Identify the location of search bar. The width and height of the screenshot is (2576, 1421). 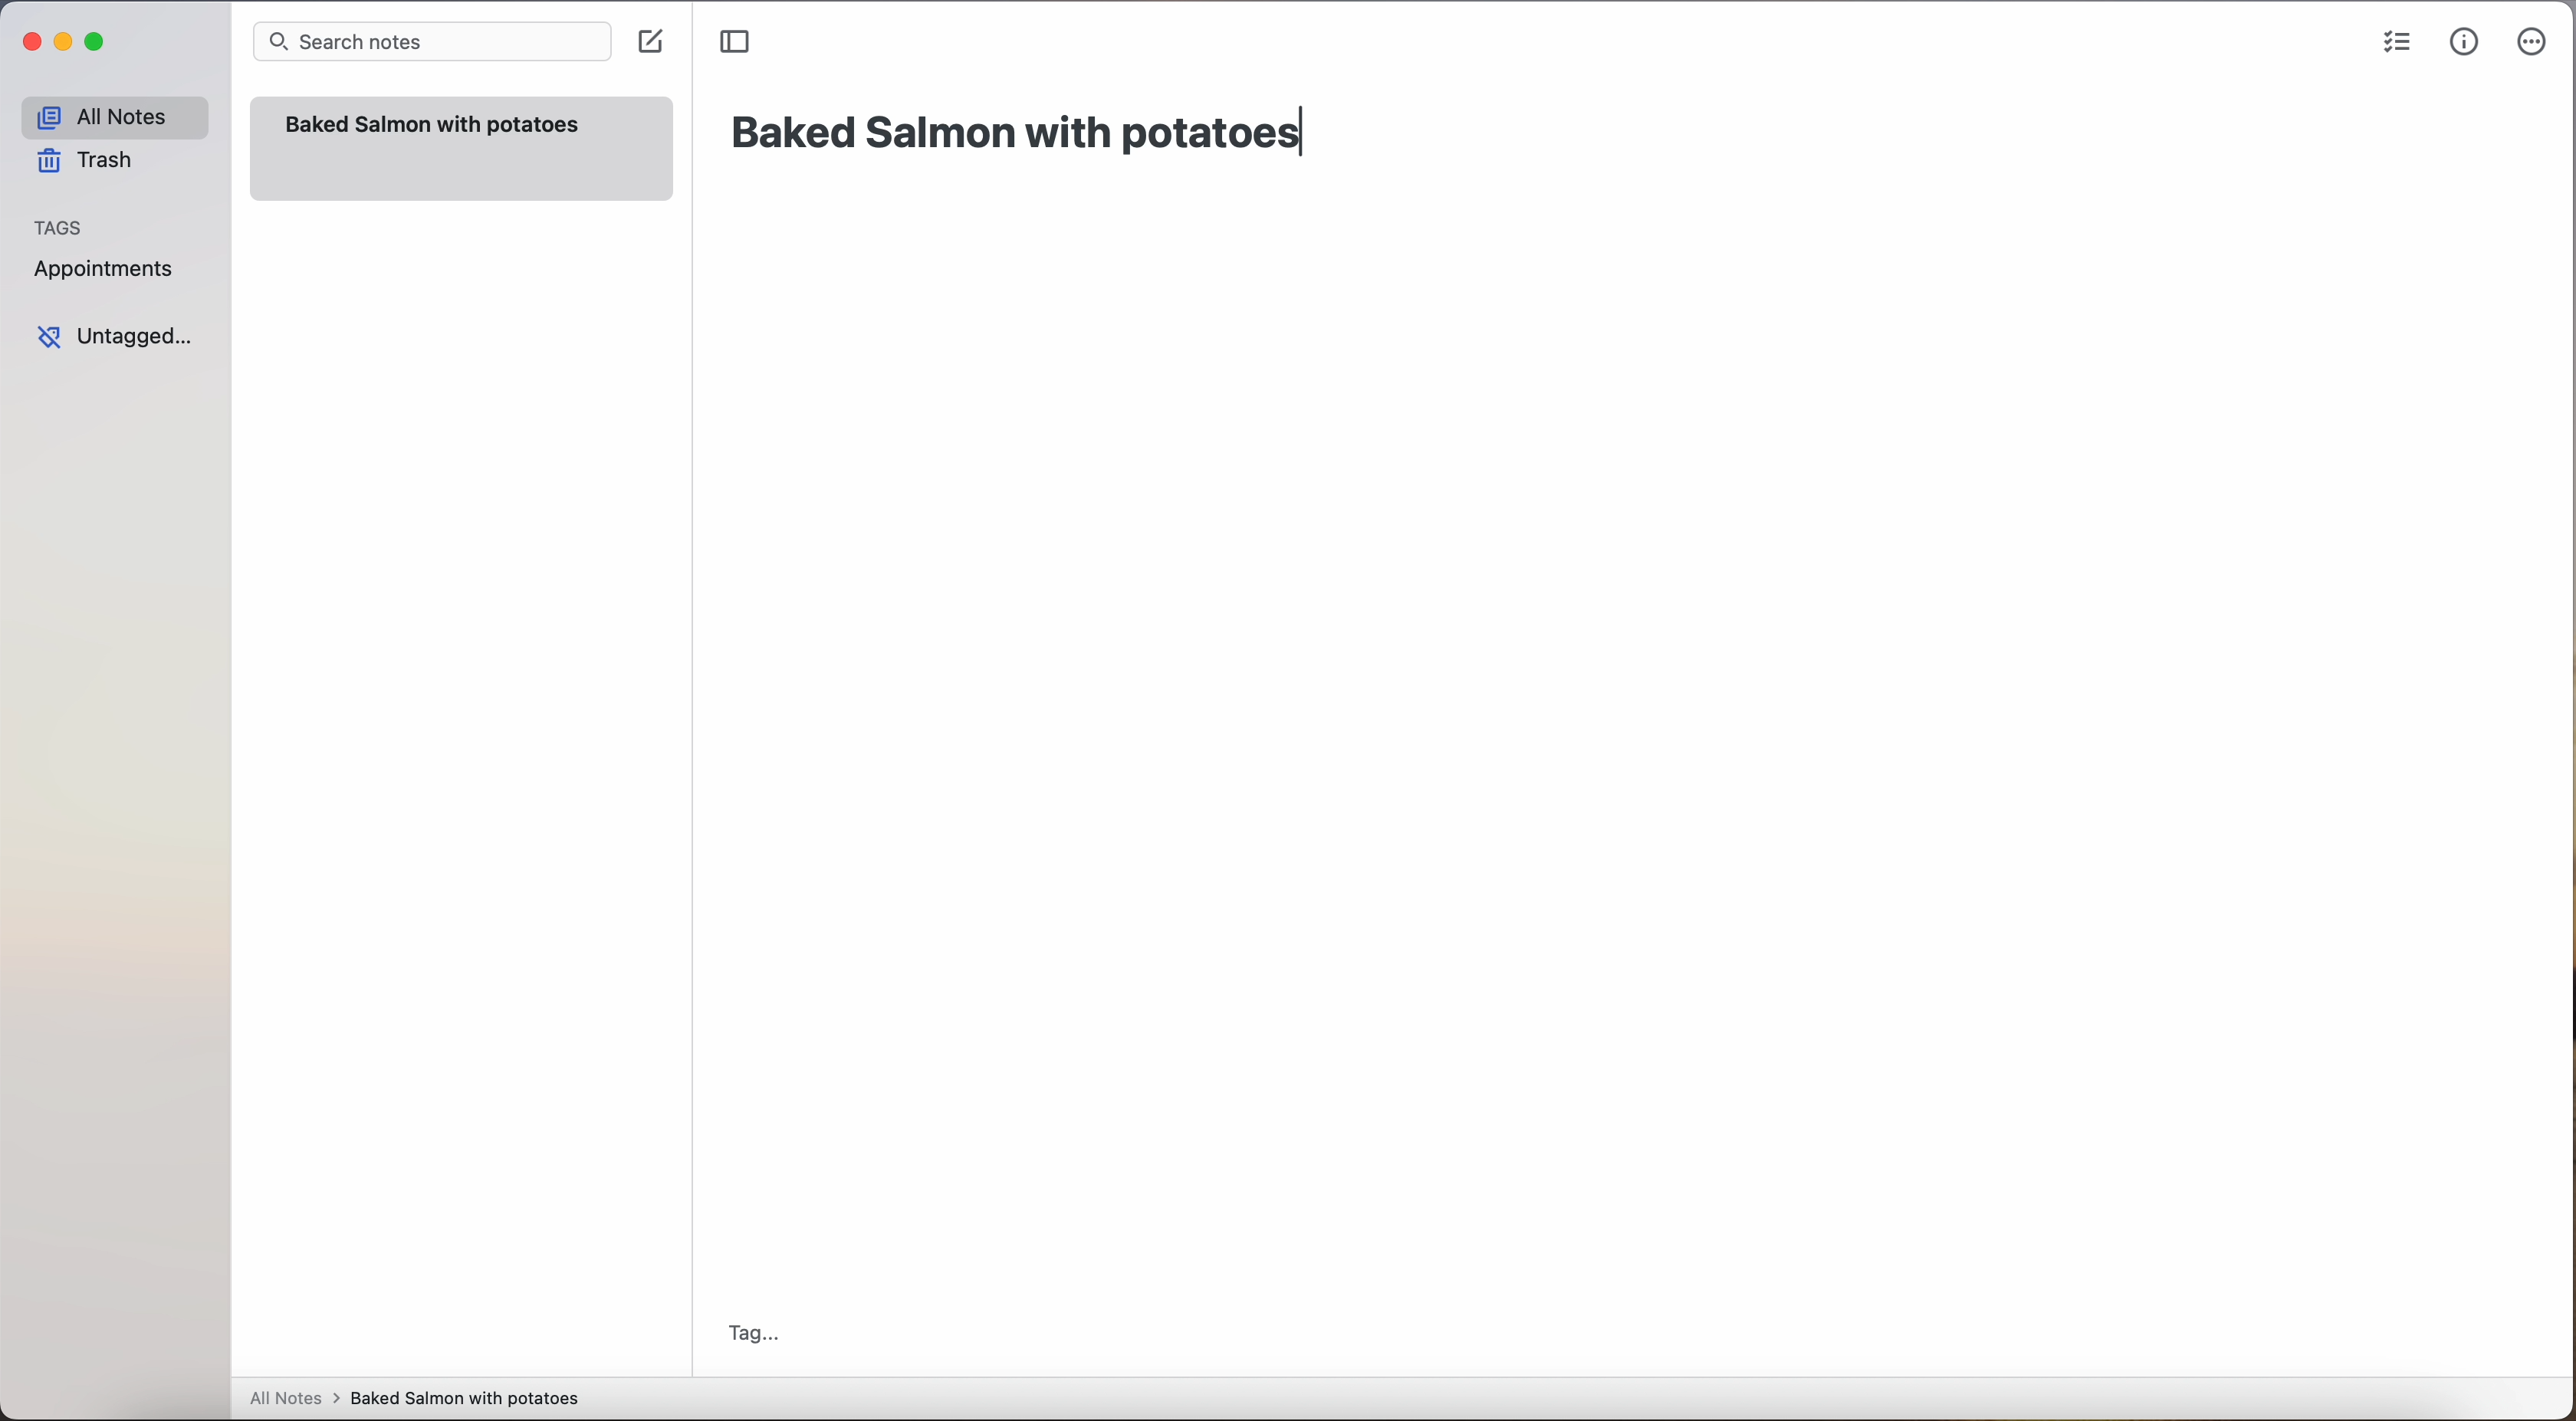
(430, 44).